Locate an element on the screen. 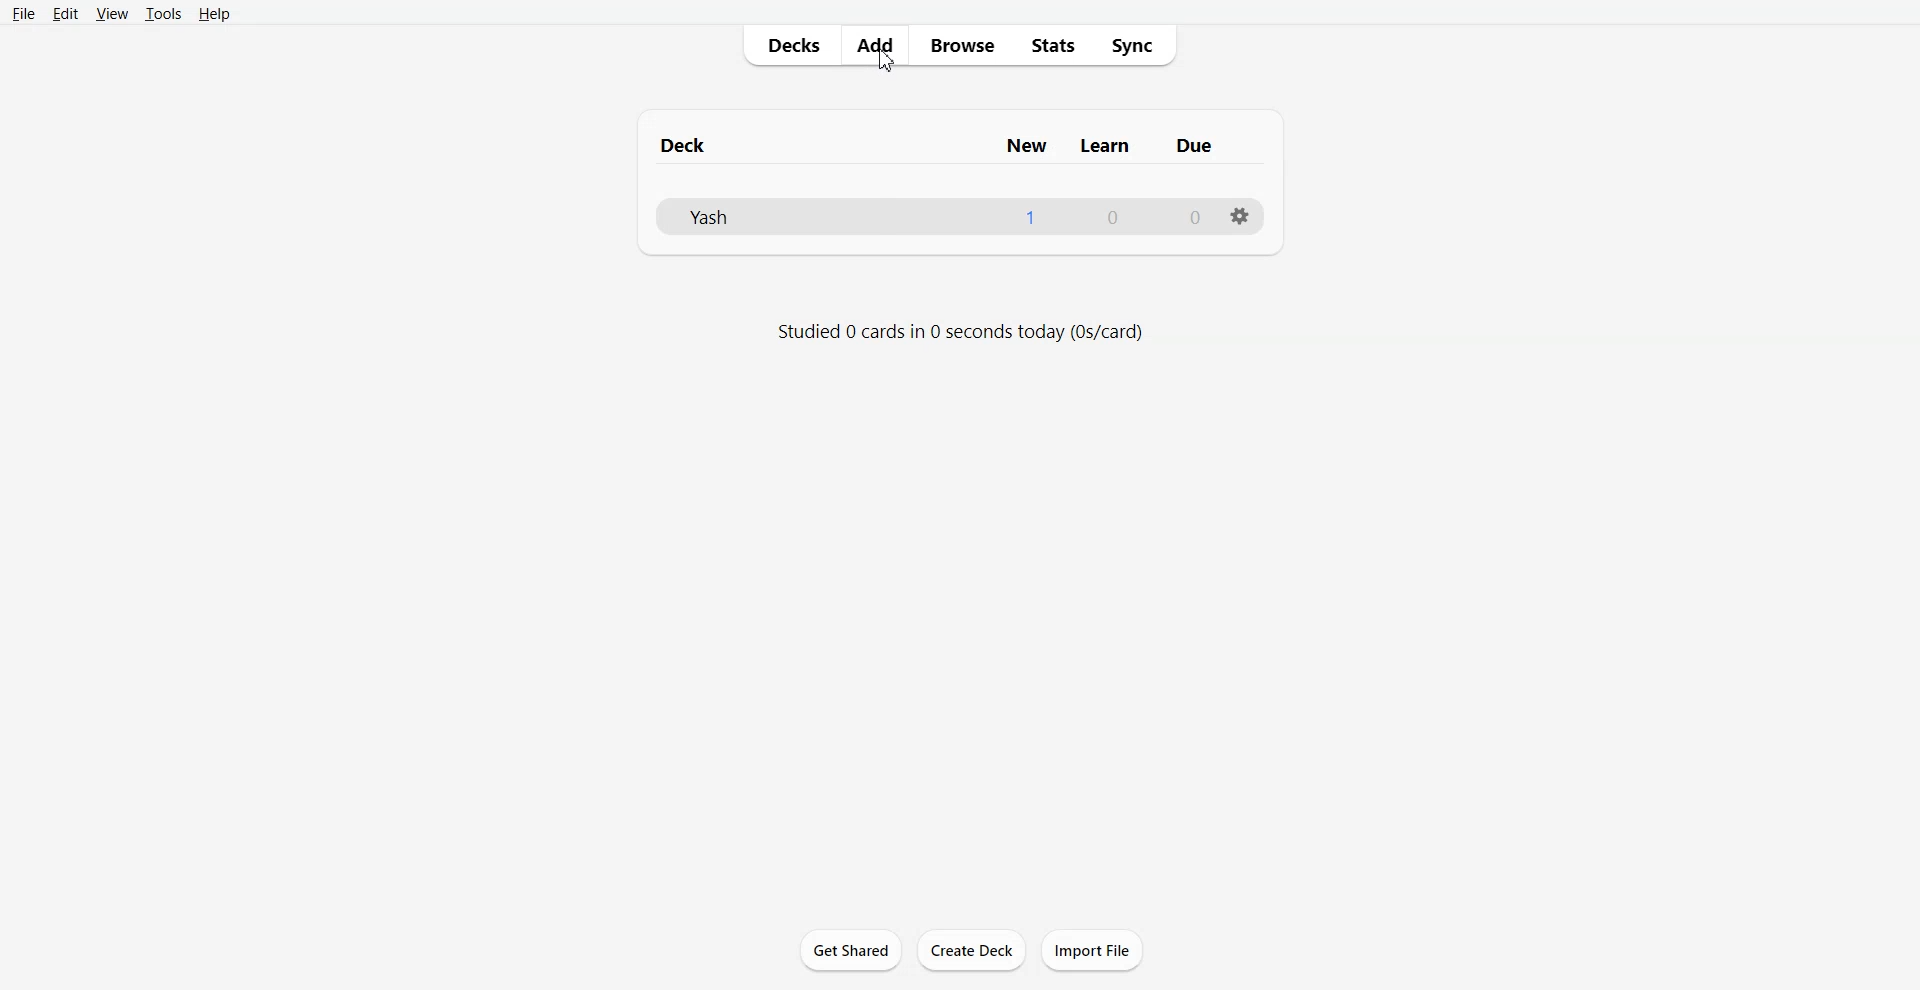 This screenshot has width=1920, height=990. View is located at coordinates (111, 15).